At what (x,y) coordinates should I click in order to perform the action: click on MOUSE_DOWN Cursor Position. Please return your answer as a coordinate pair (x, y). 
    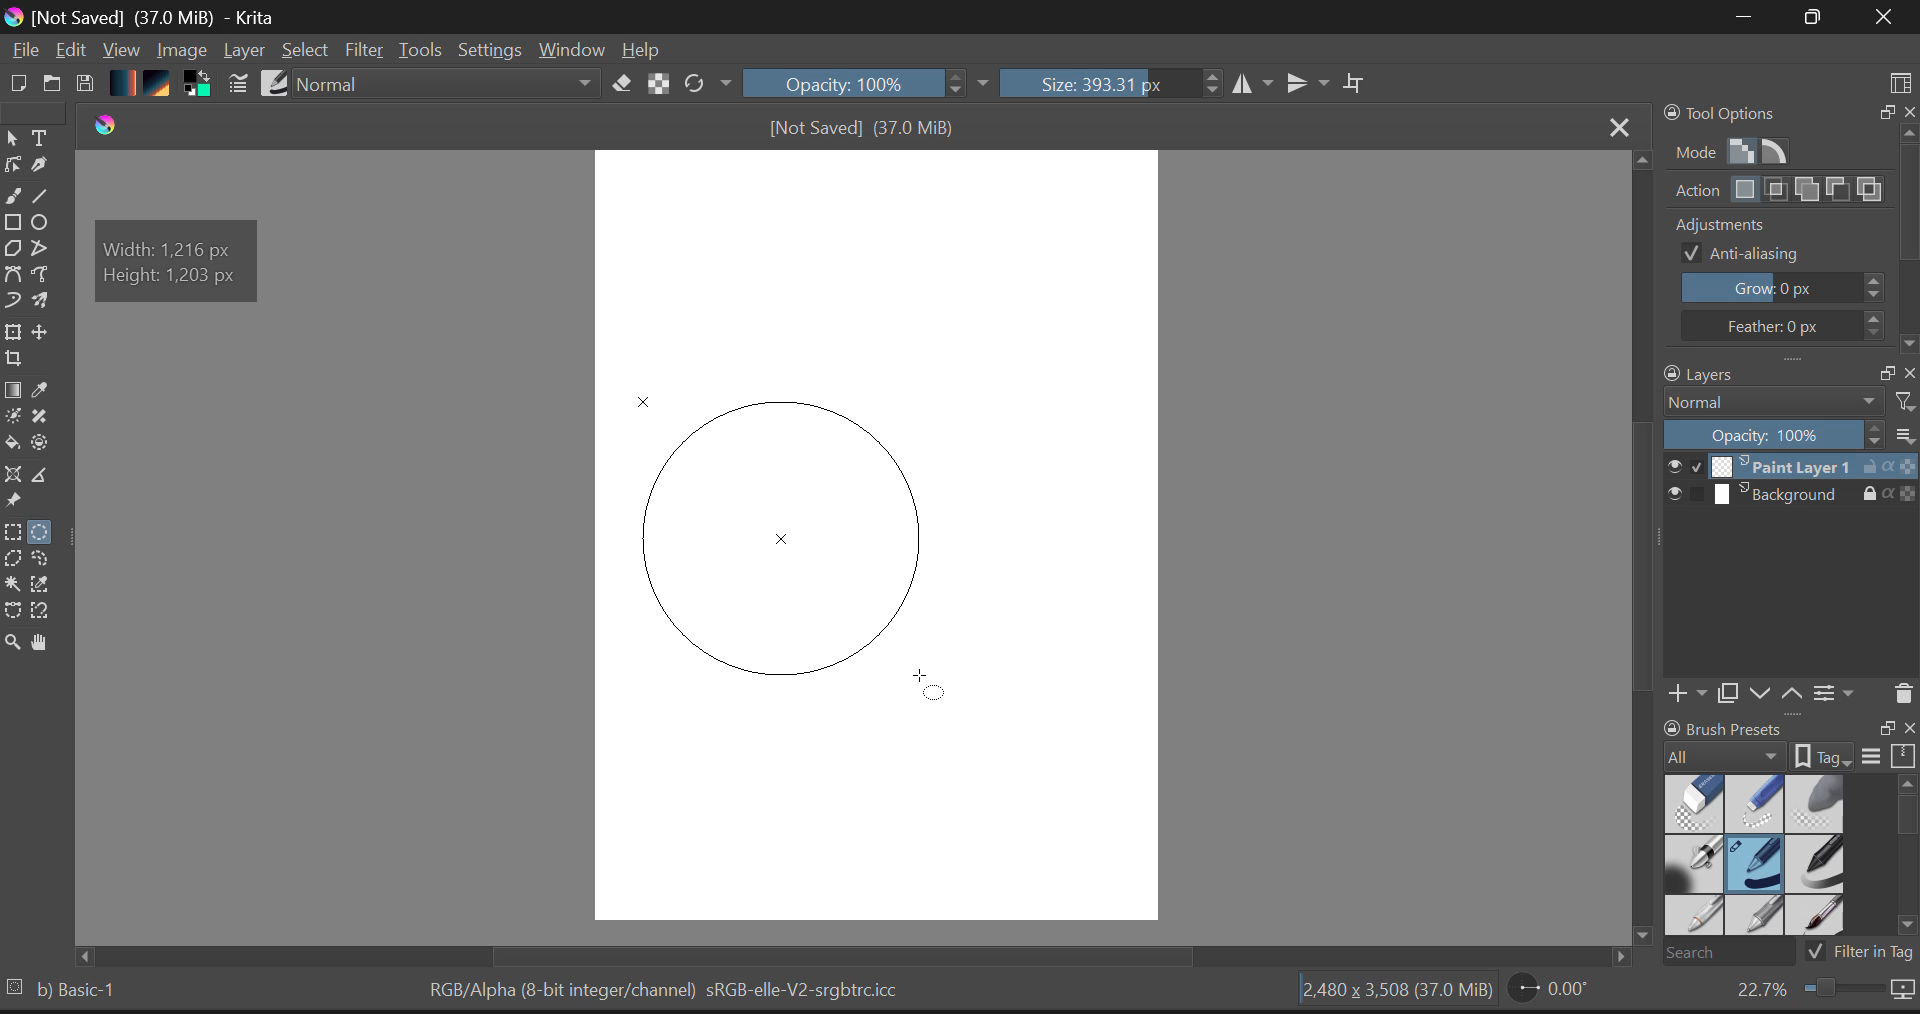
    Looking at the image, I should click on (655, 417).